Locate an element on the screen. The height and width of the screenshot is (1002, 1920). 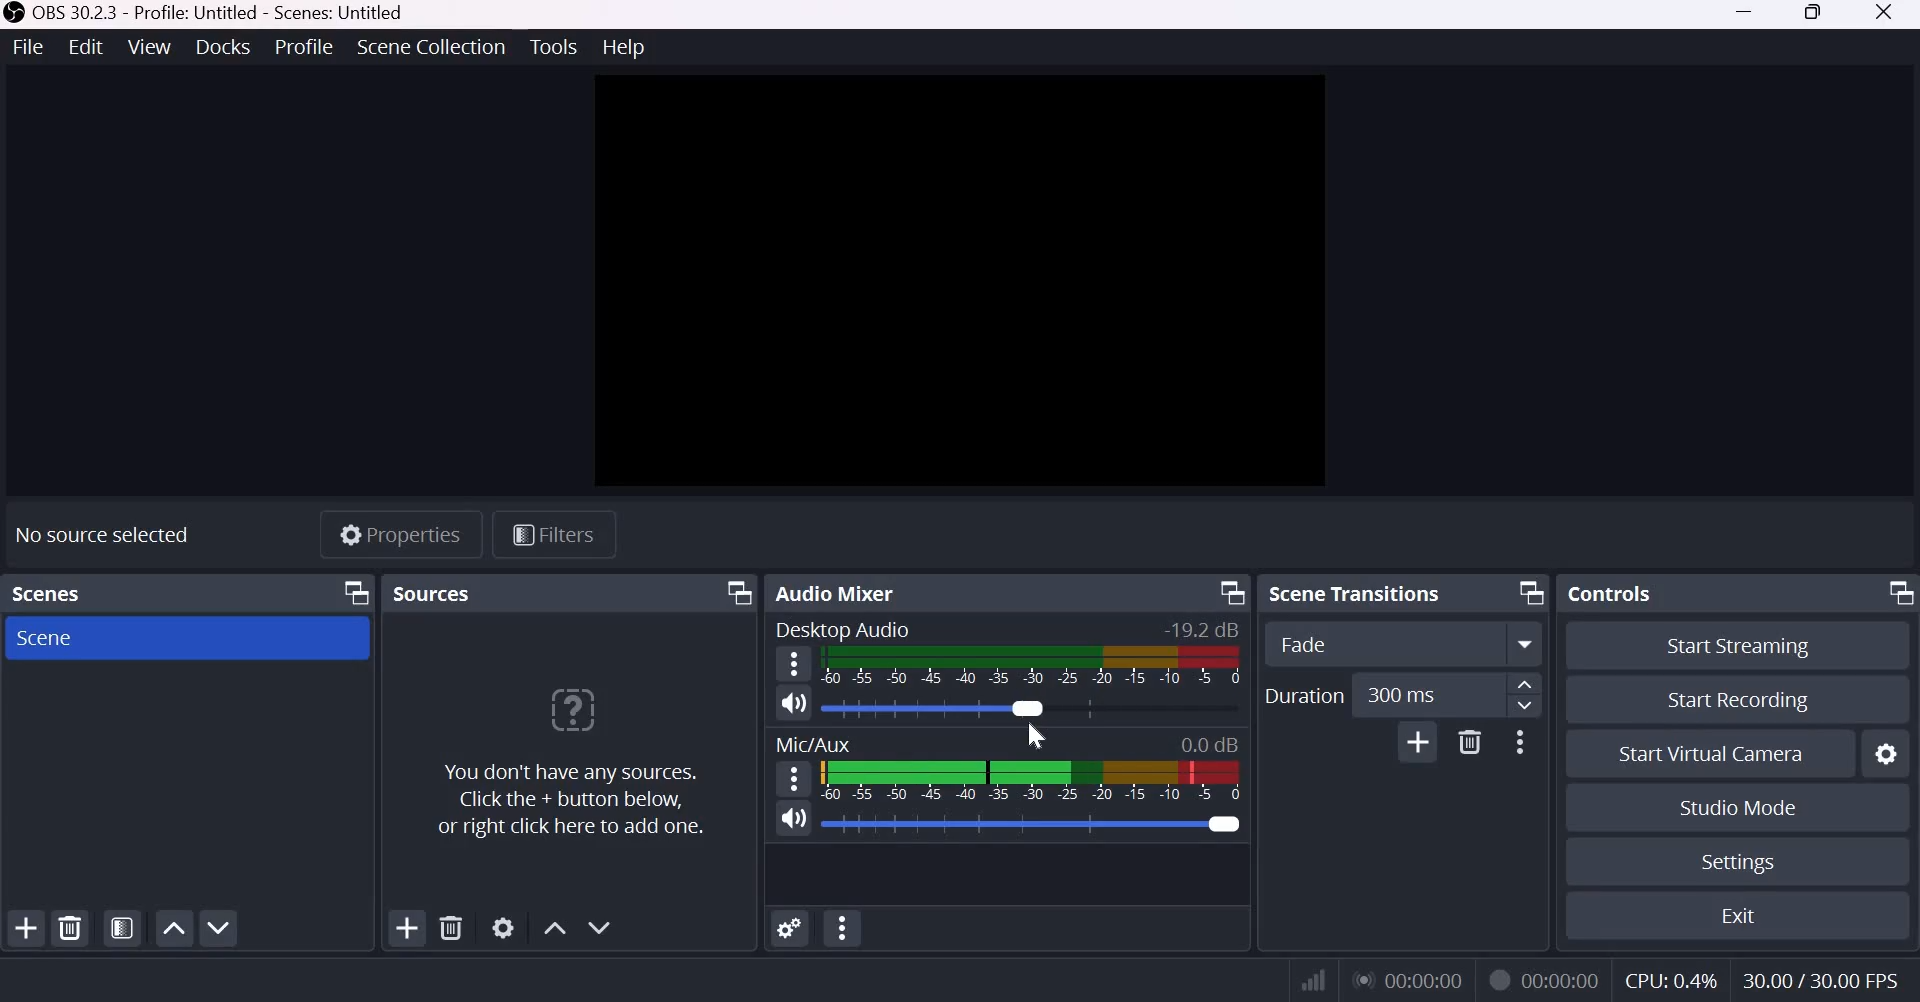
Start Streaming is located at coordinates (1729, 646).